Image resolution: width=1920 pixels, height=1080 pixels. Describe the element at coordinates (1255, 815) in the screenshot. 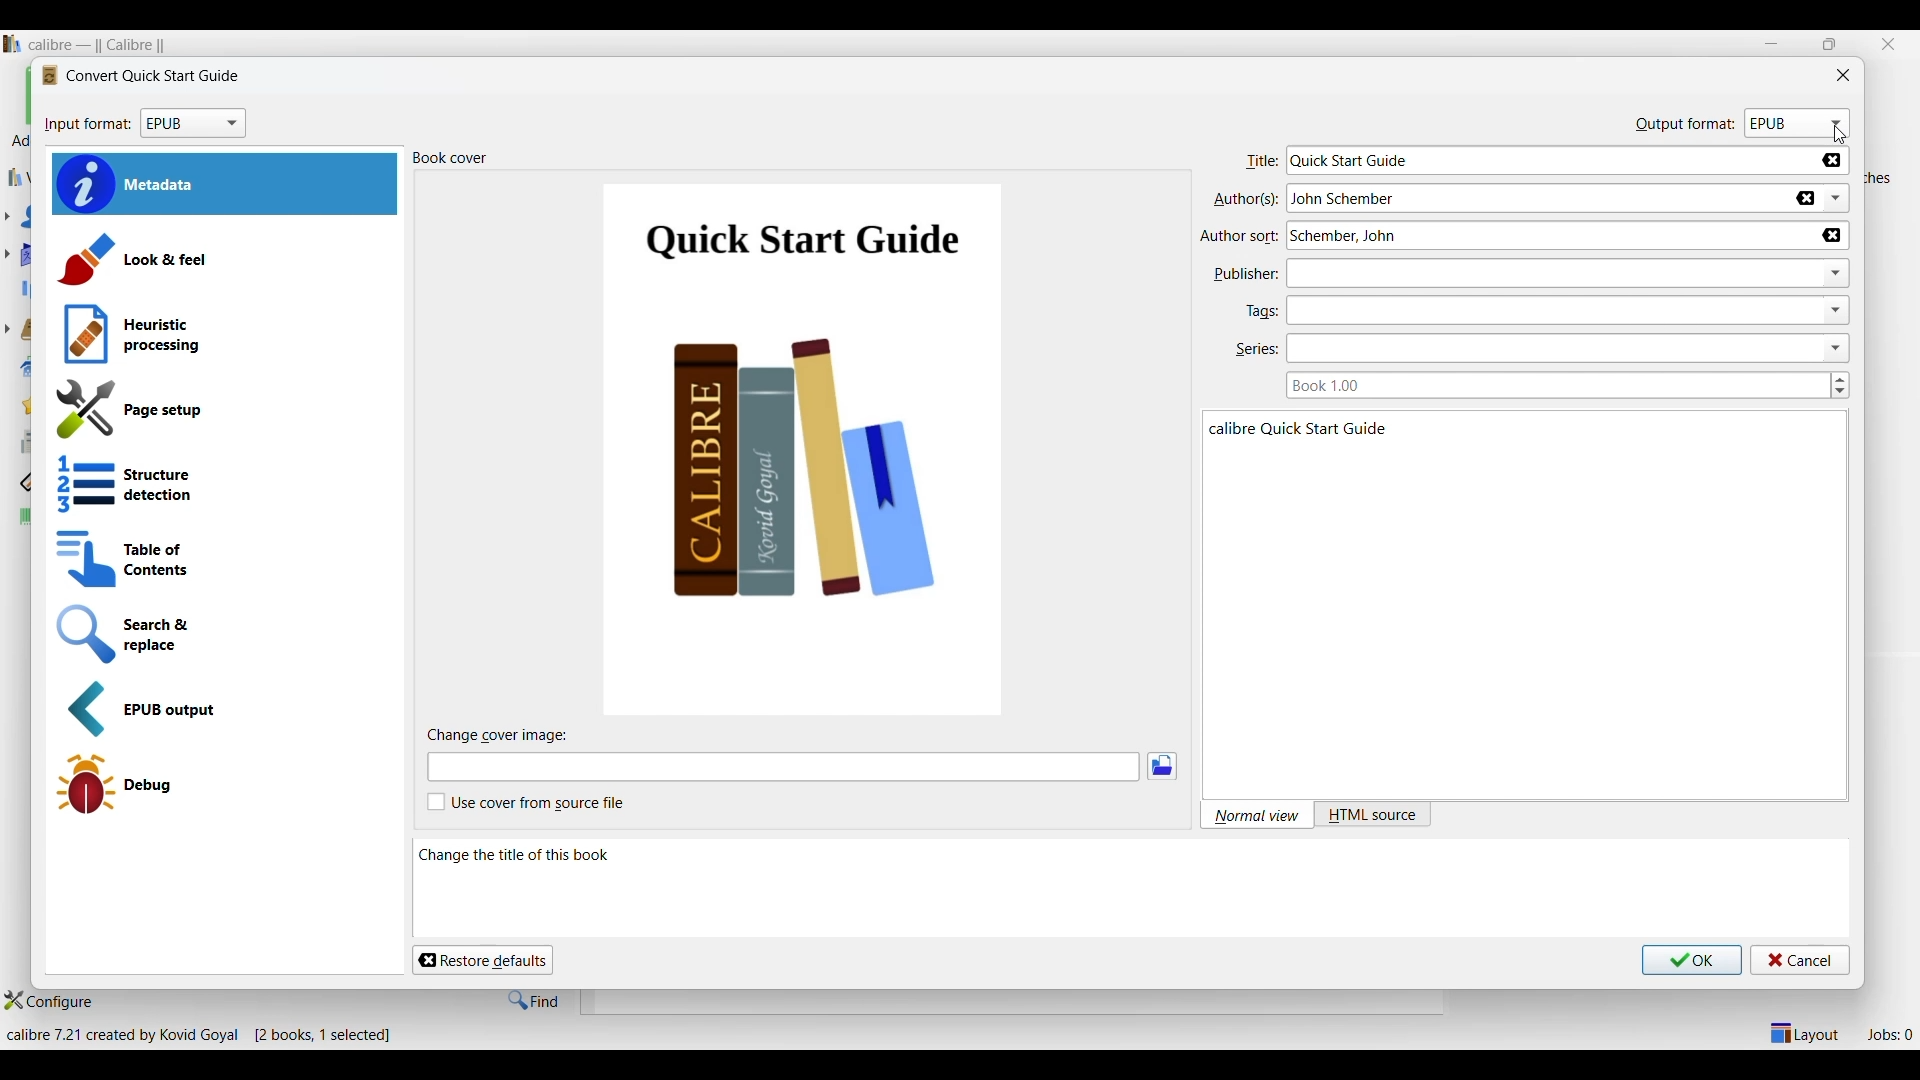

I see `Normal view` at that location.